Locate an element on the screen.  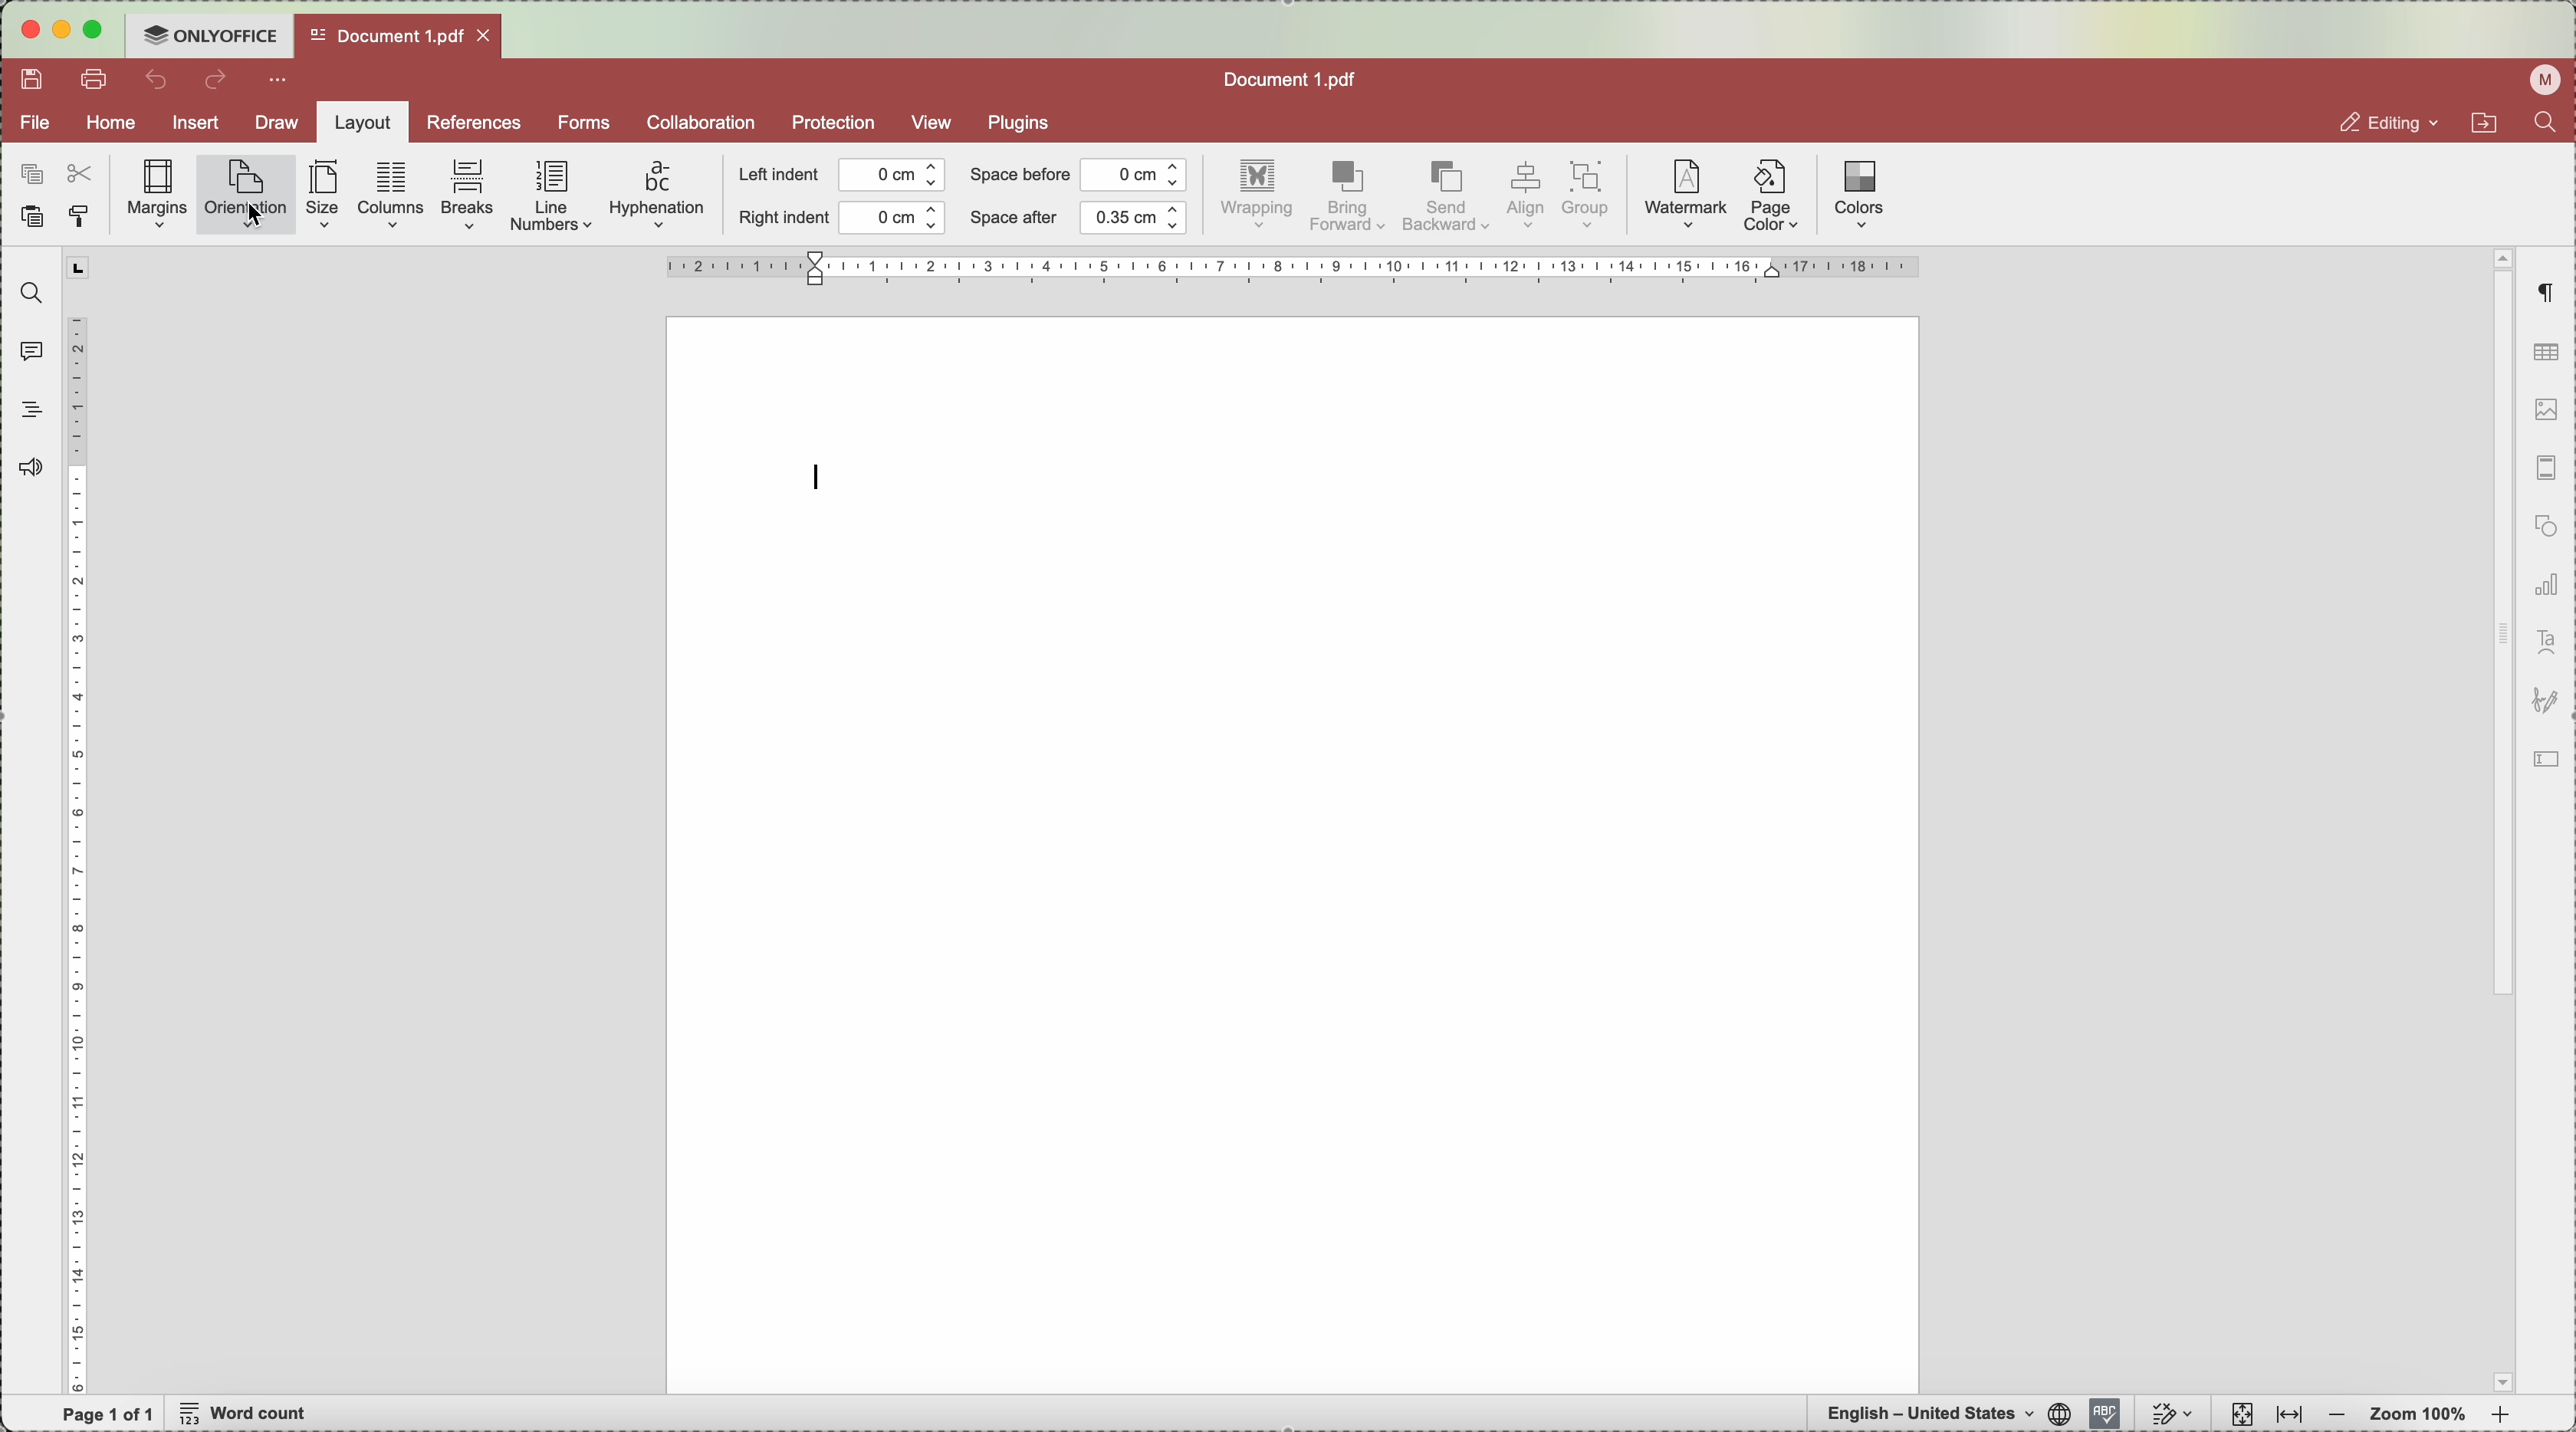
table settings is located at coordinates (2546, 352).